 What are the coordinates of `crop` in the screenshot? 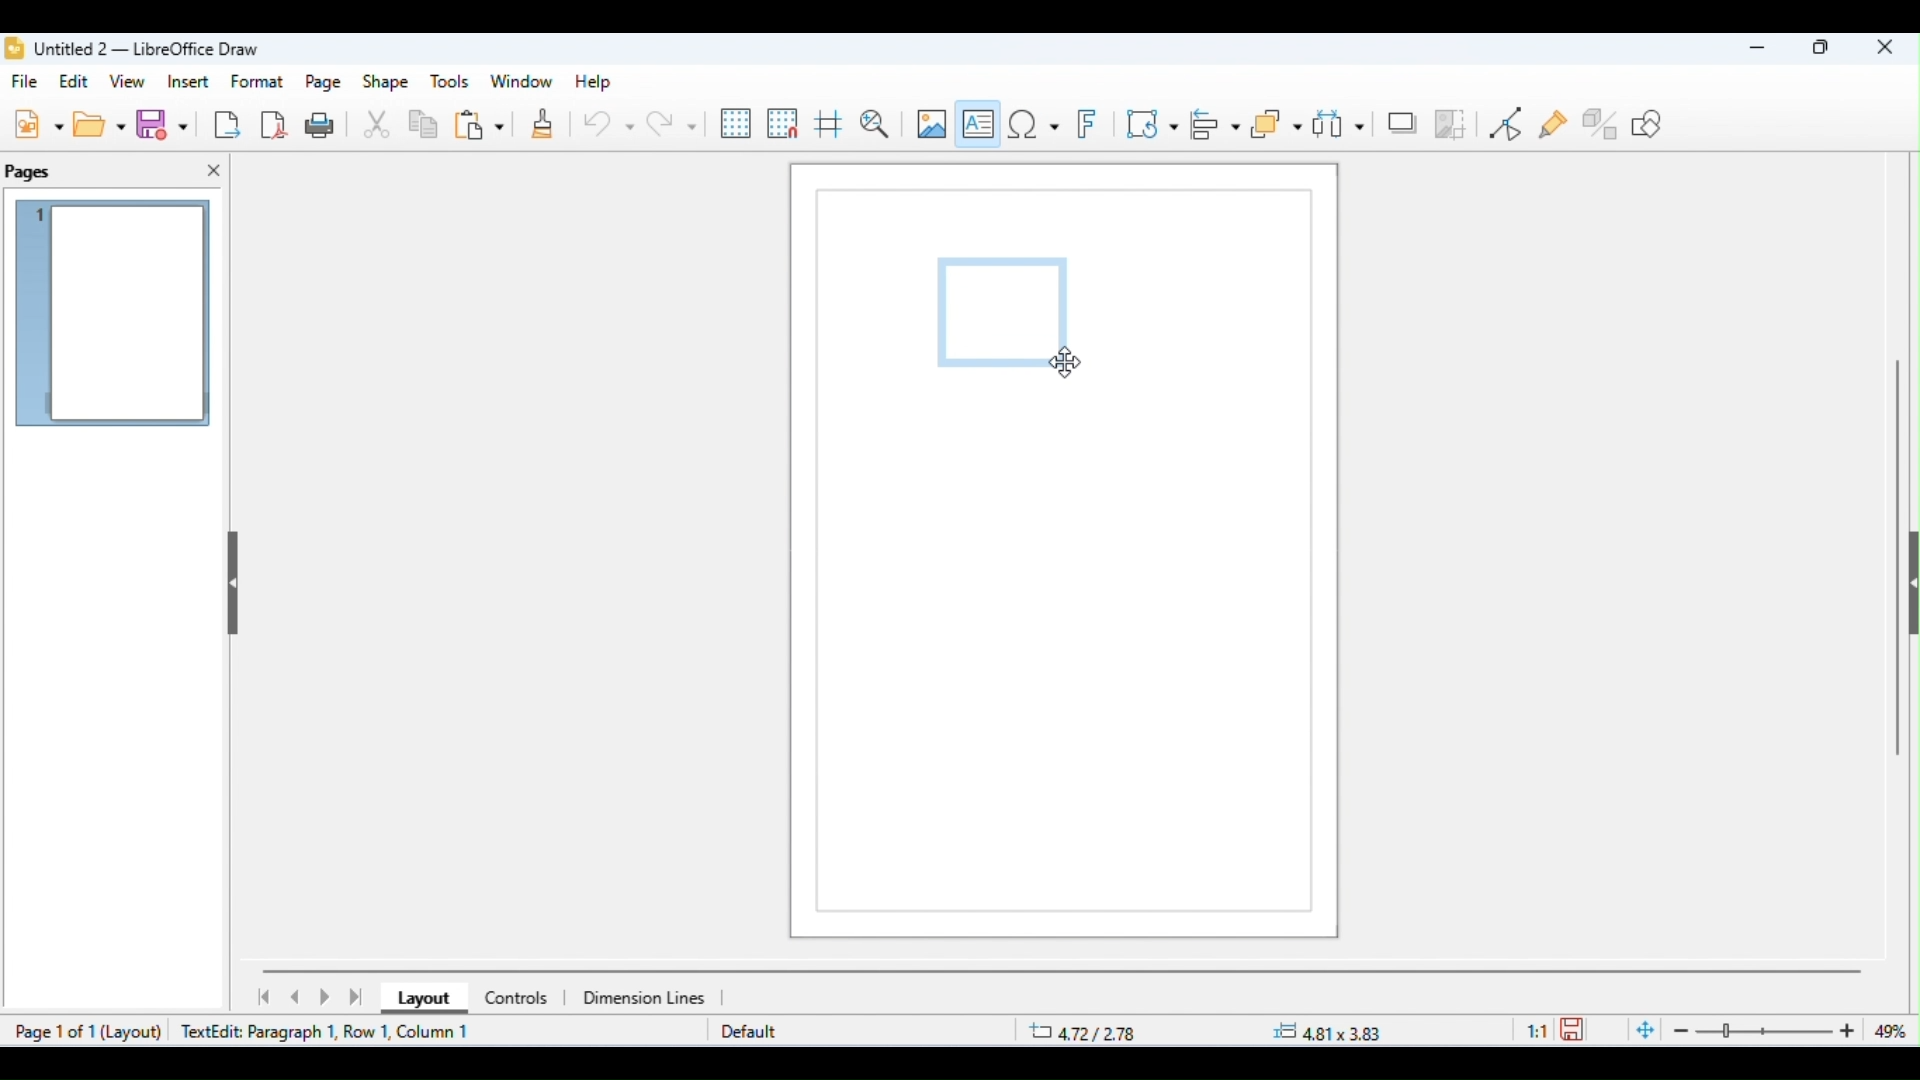 It's located at (1451, 123).